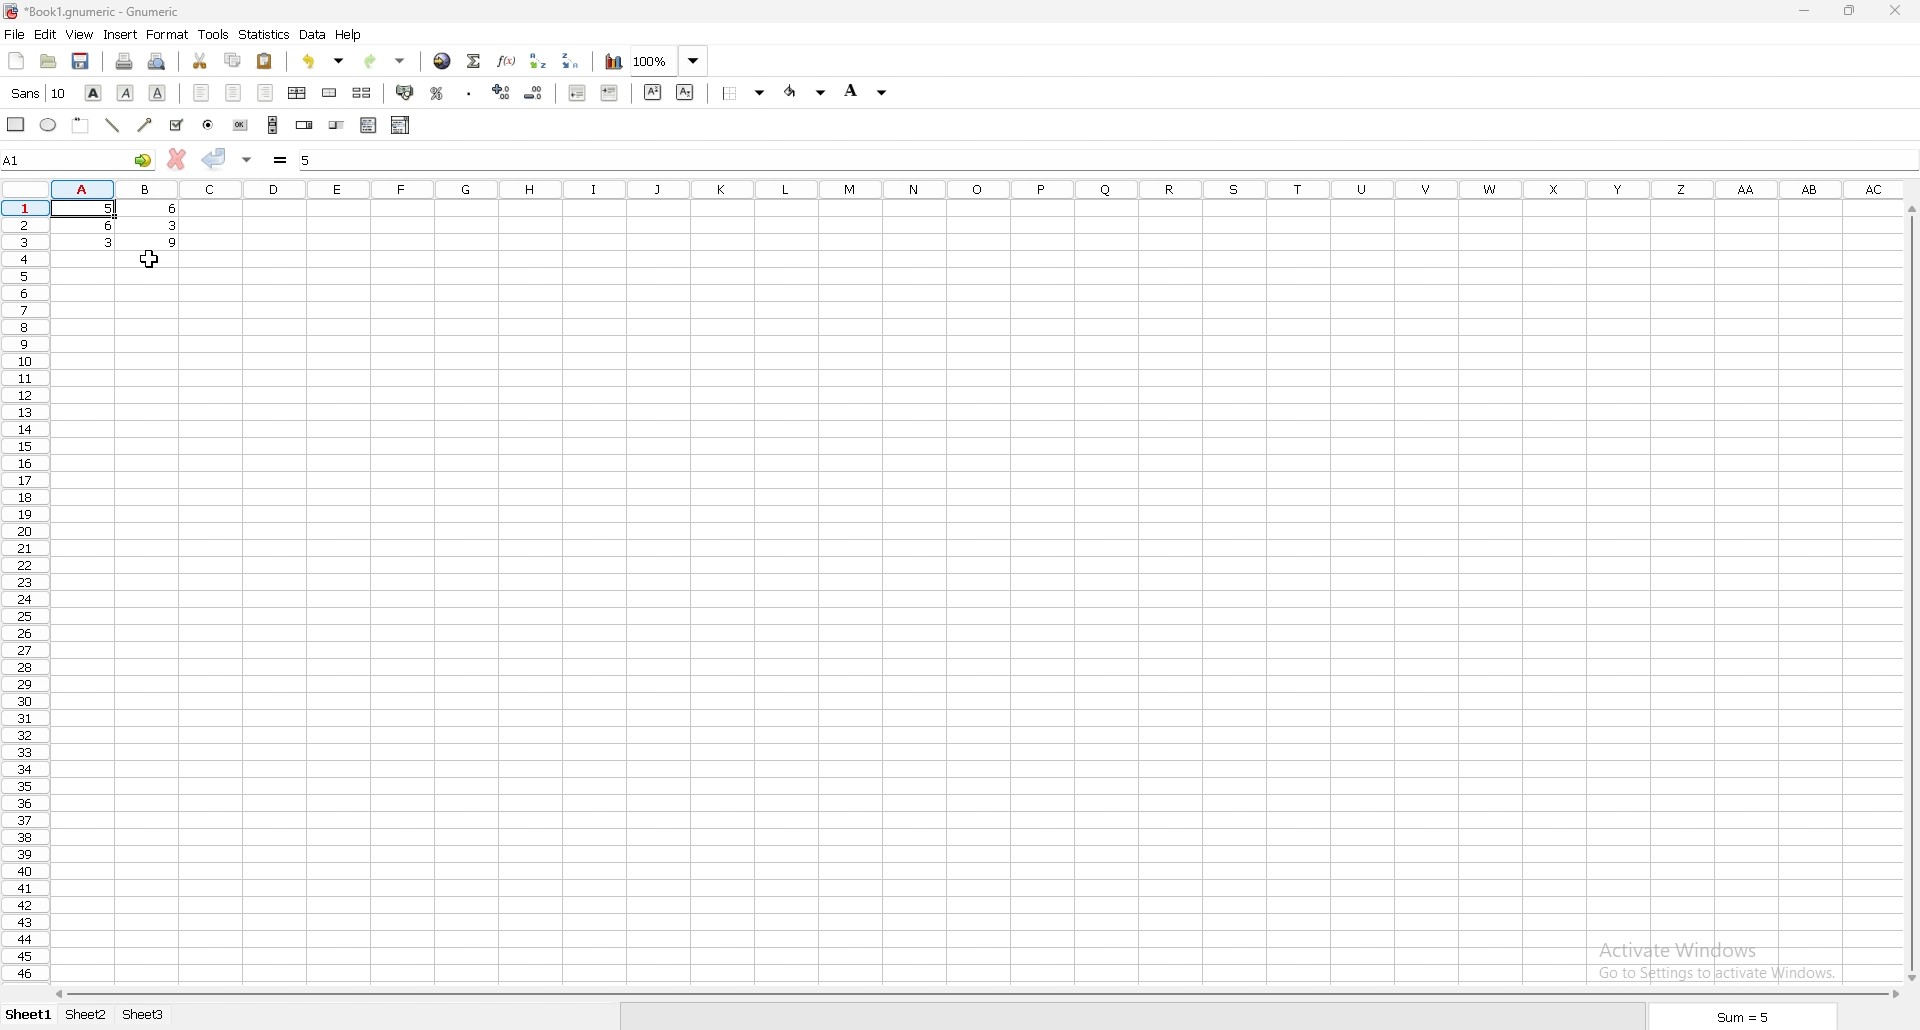 This screenshot has width=1920, height=1030. Describe the element at coordinates (159, 92) in the screenshot. I see `underline` at that location.